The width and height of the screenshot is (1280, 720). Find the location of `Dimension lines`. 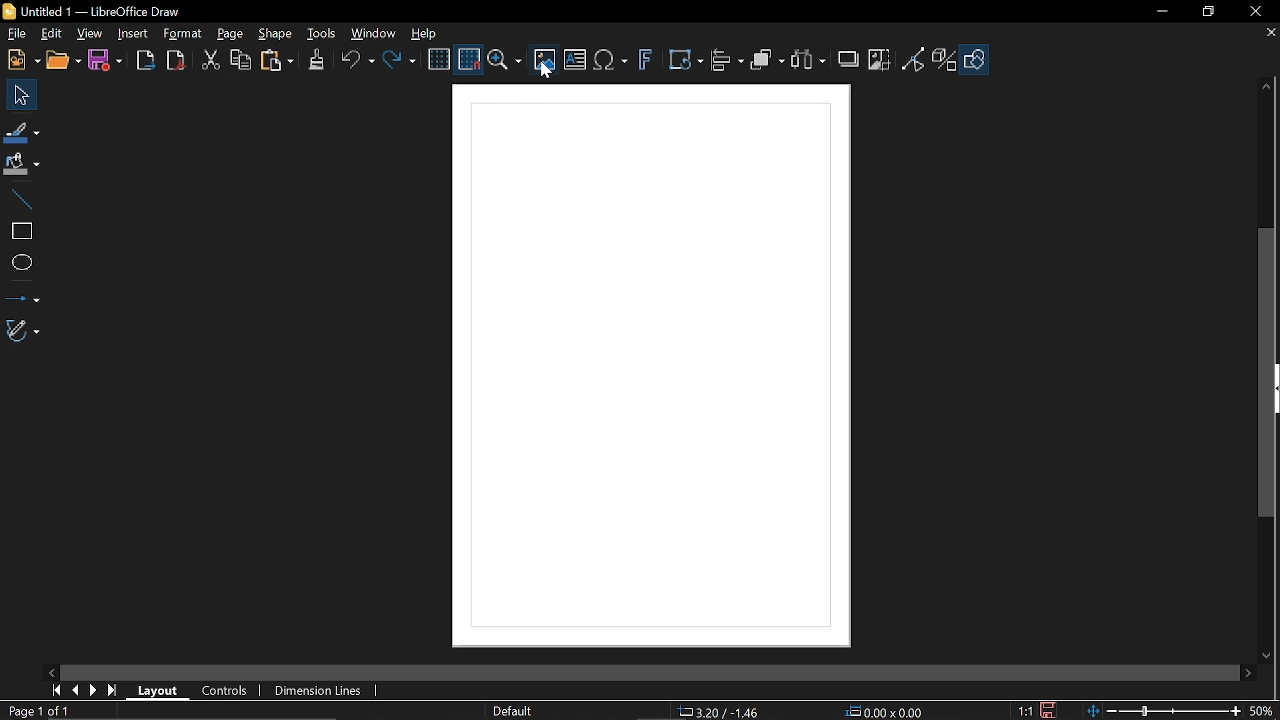

Dimension lines is located at coordinates (320, 691).